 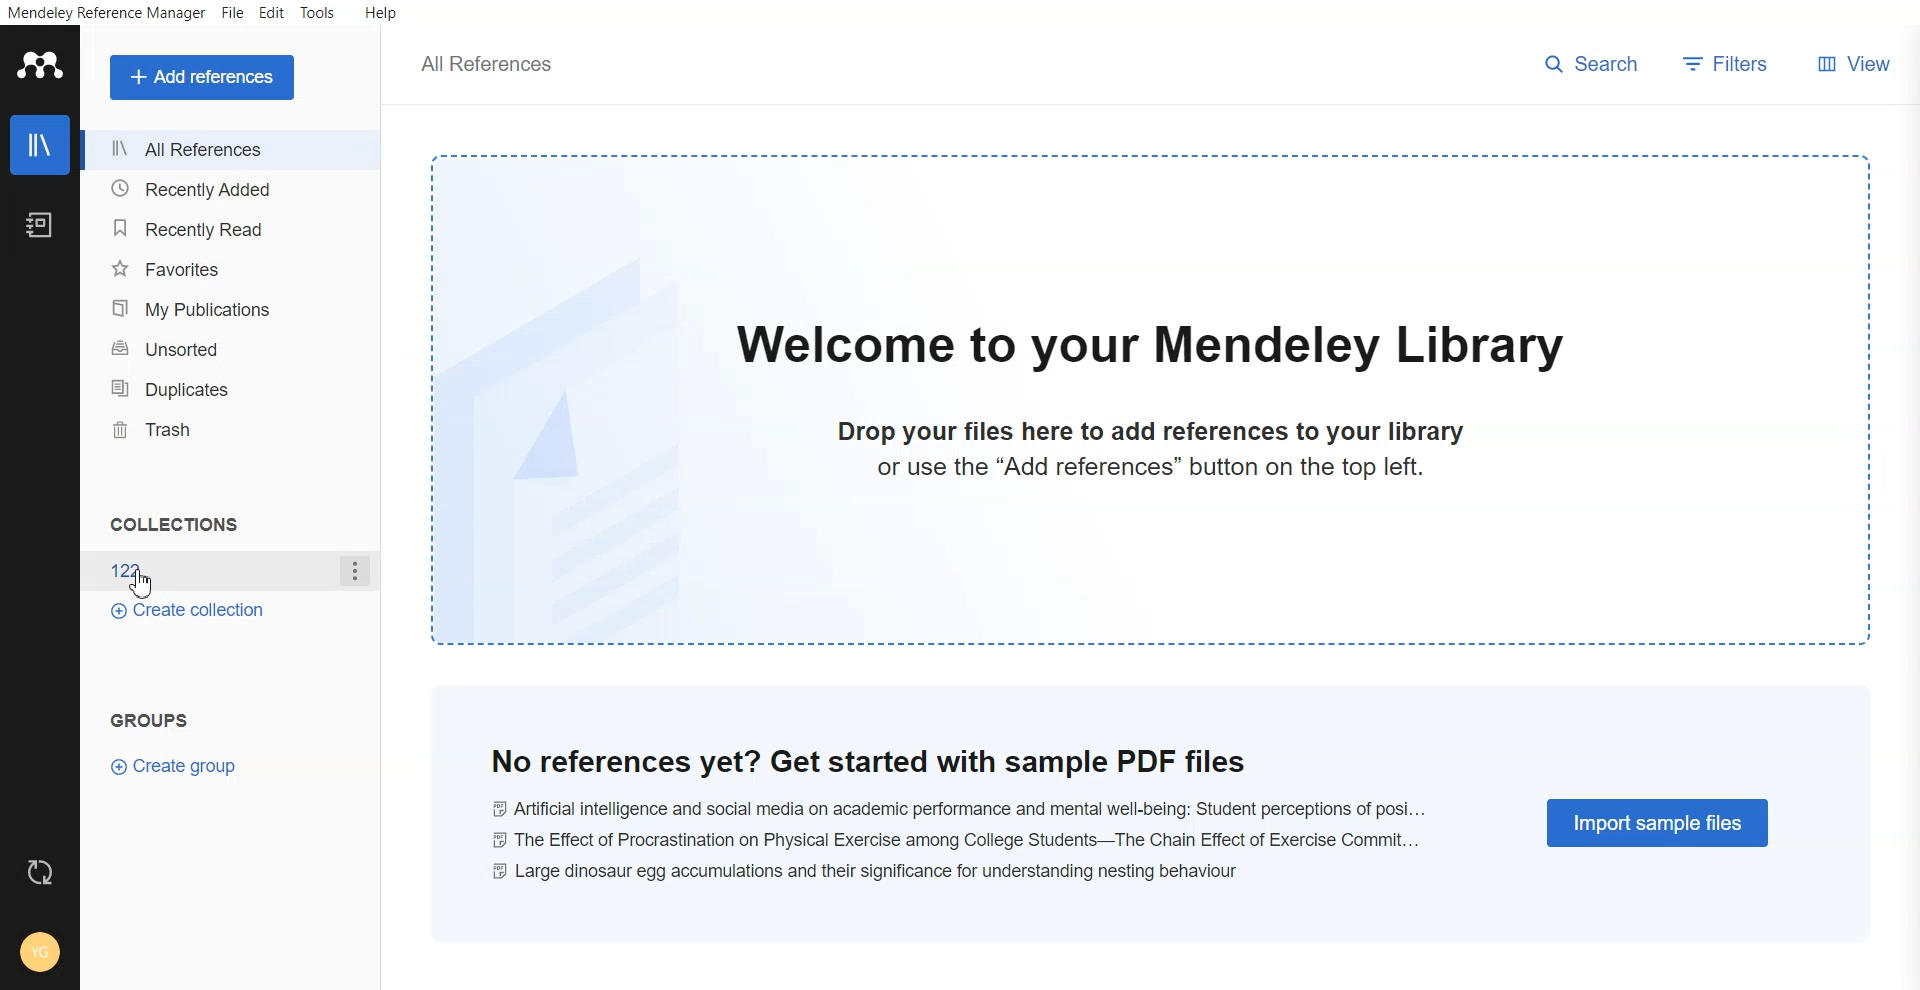 What do you see at coordinates (40, 948) in the screenshot?
I see `Account` at bounding box center [40, 948].